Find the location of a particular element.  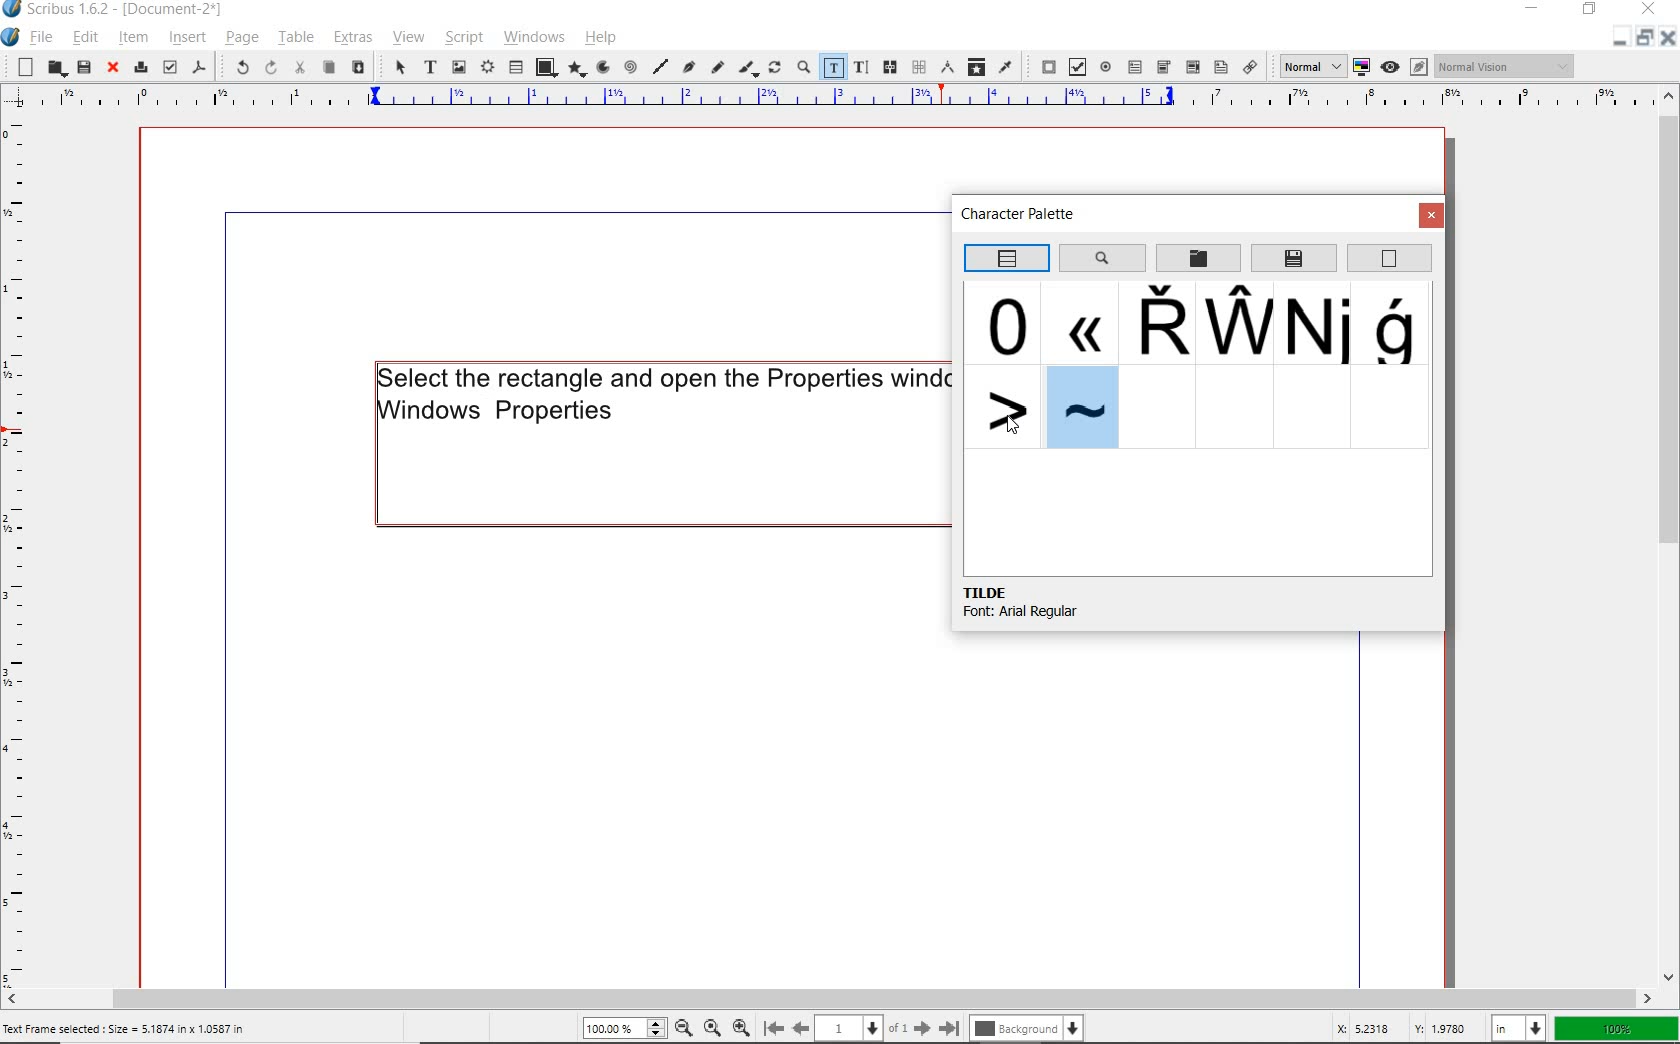

eye dropper is located at coordinates (1006, 66).